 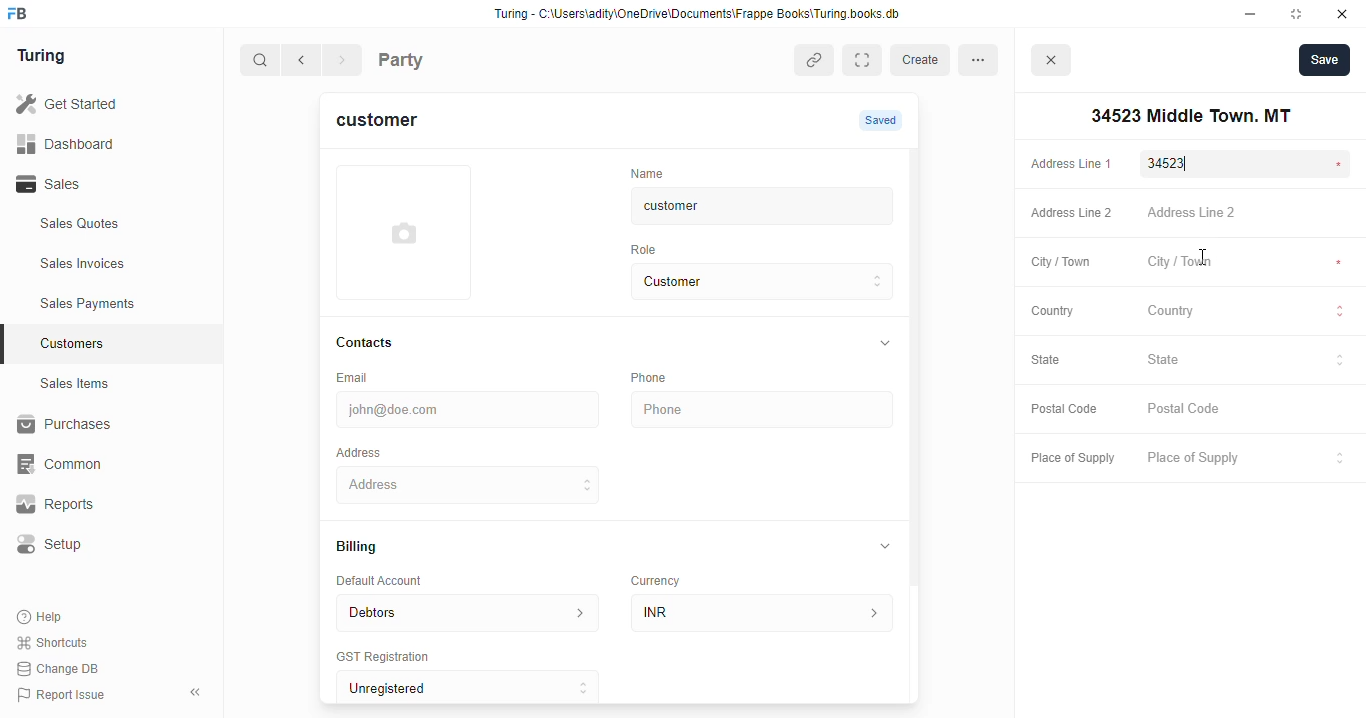 I want to click on cursor, so click(x=1207, y=254).